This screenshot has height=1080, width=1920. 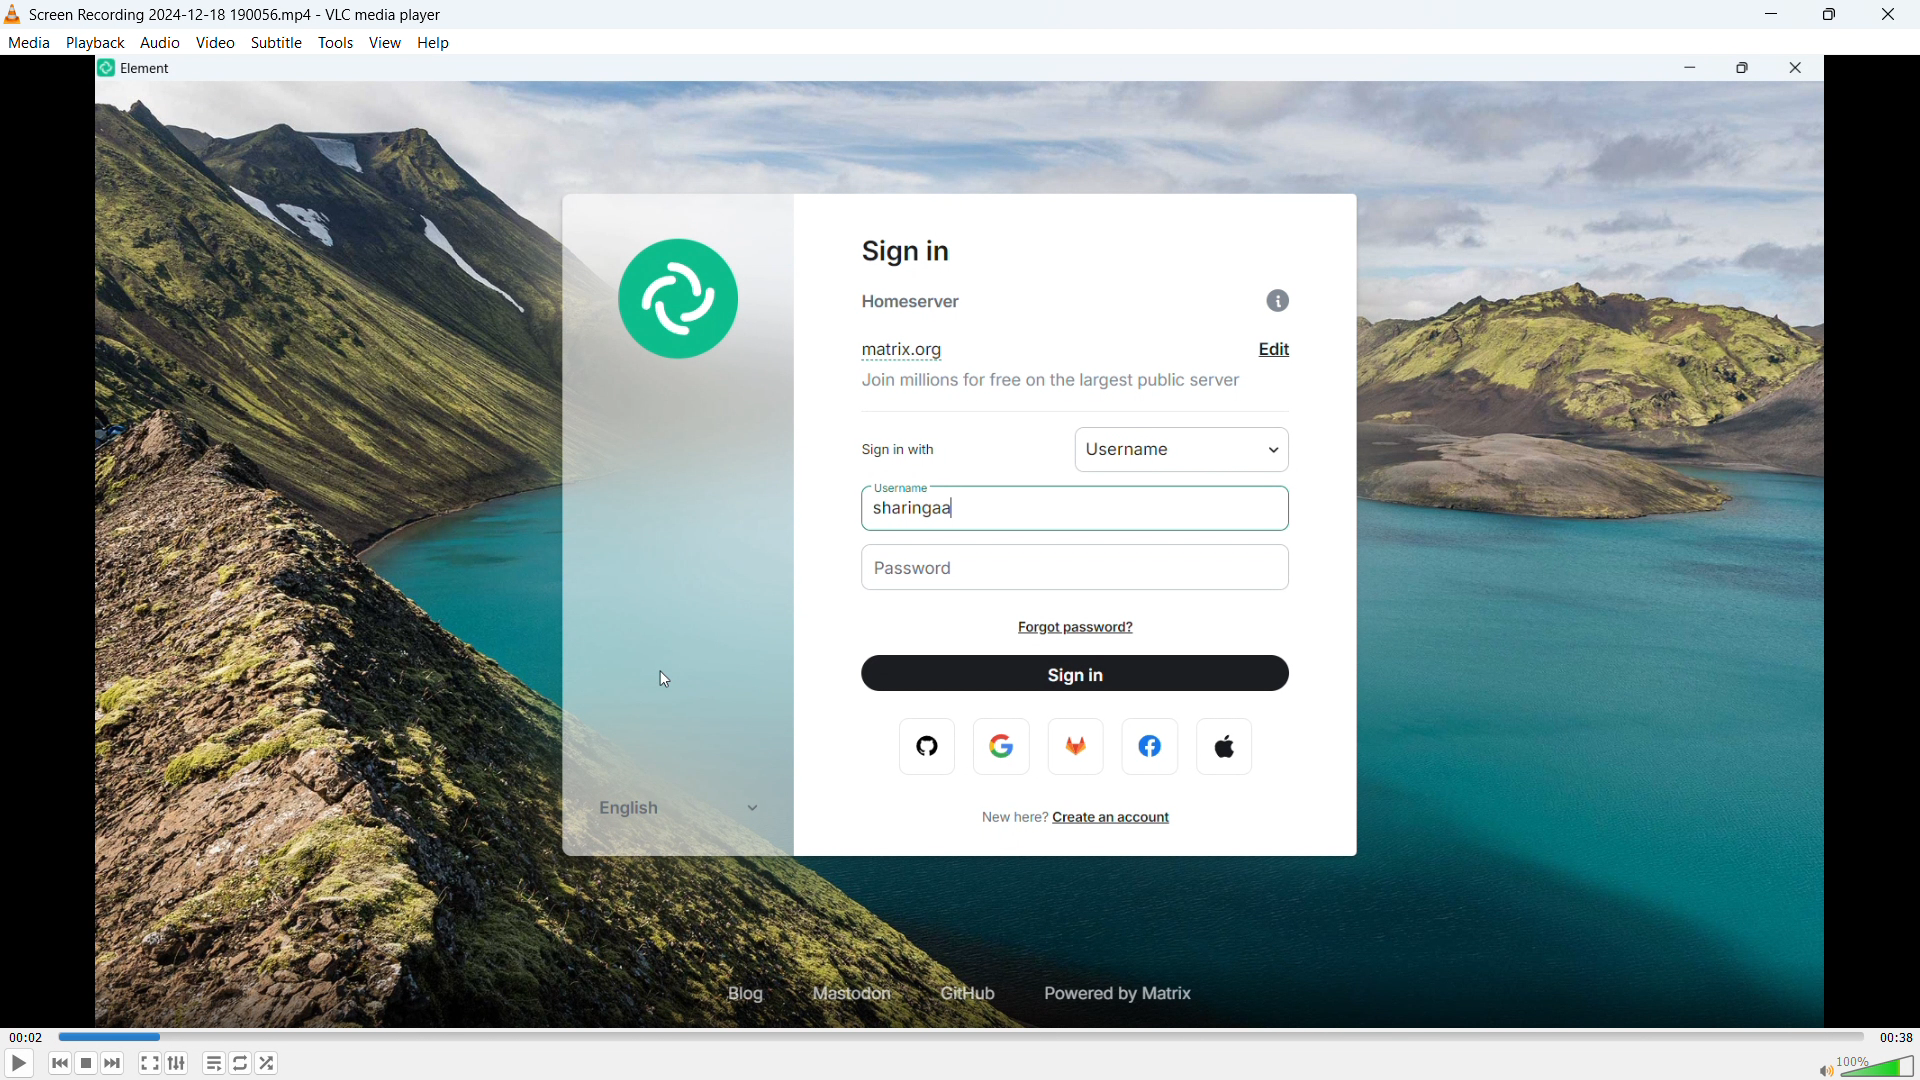 What do you see at coordinates (96, 42) in the screenshot?
I see `playback` at bounding box center [96, 42].